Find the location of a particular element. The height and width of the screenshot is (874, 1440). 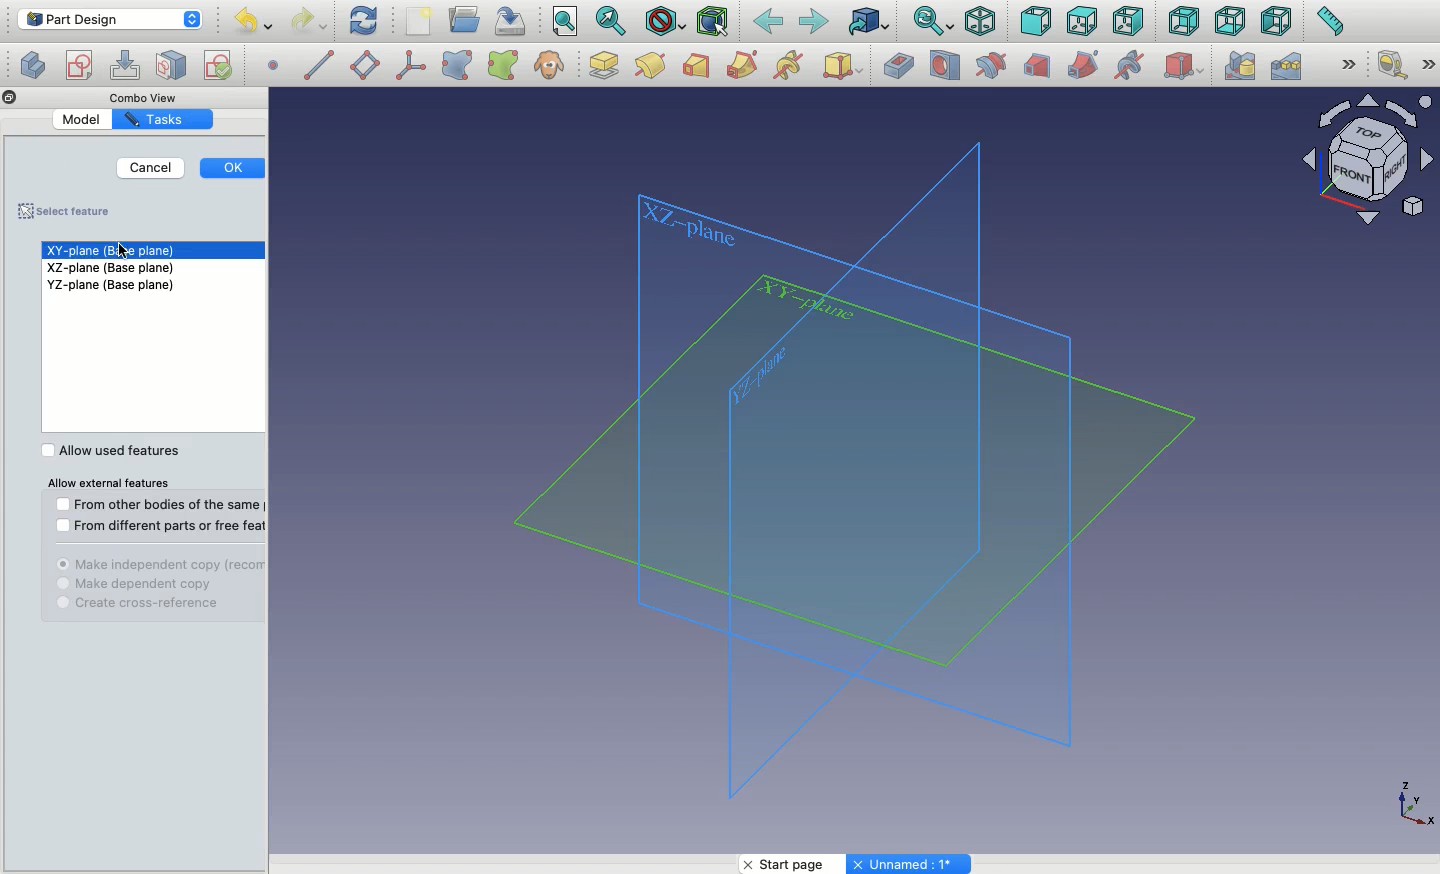

Redo is located at coordinates (312, 21).